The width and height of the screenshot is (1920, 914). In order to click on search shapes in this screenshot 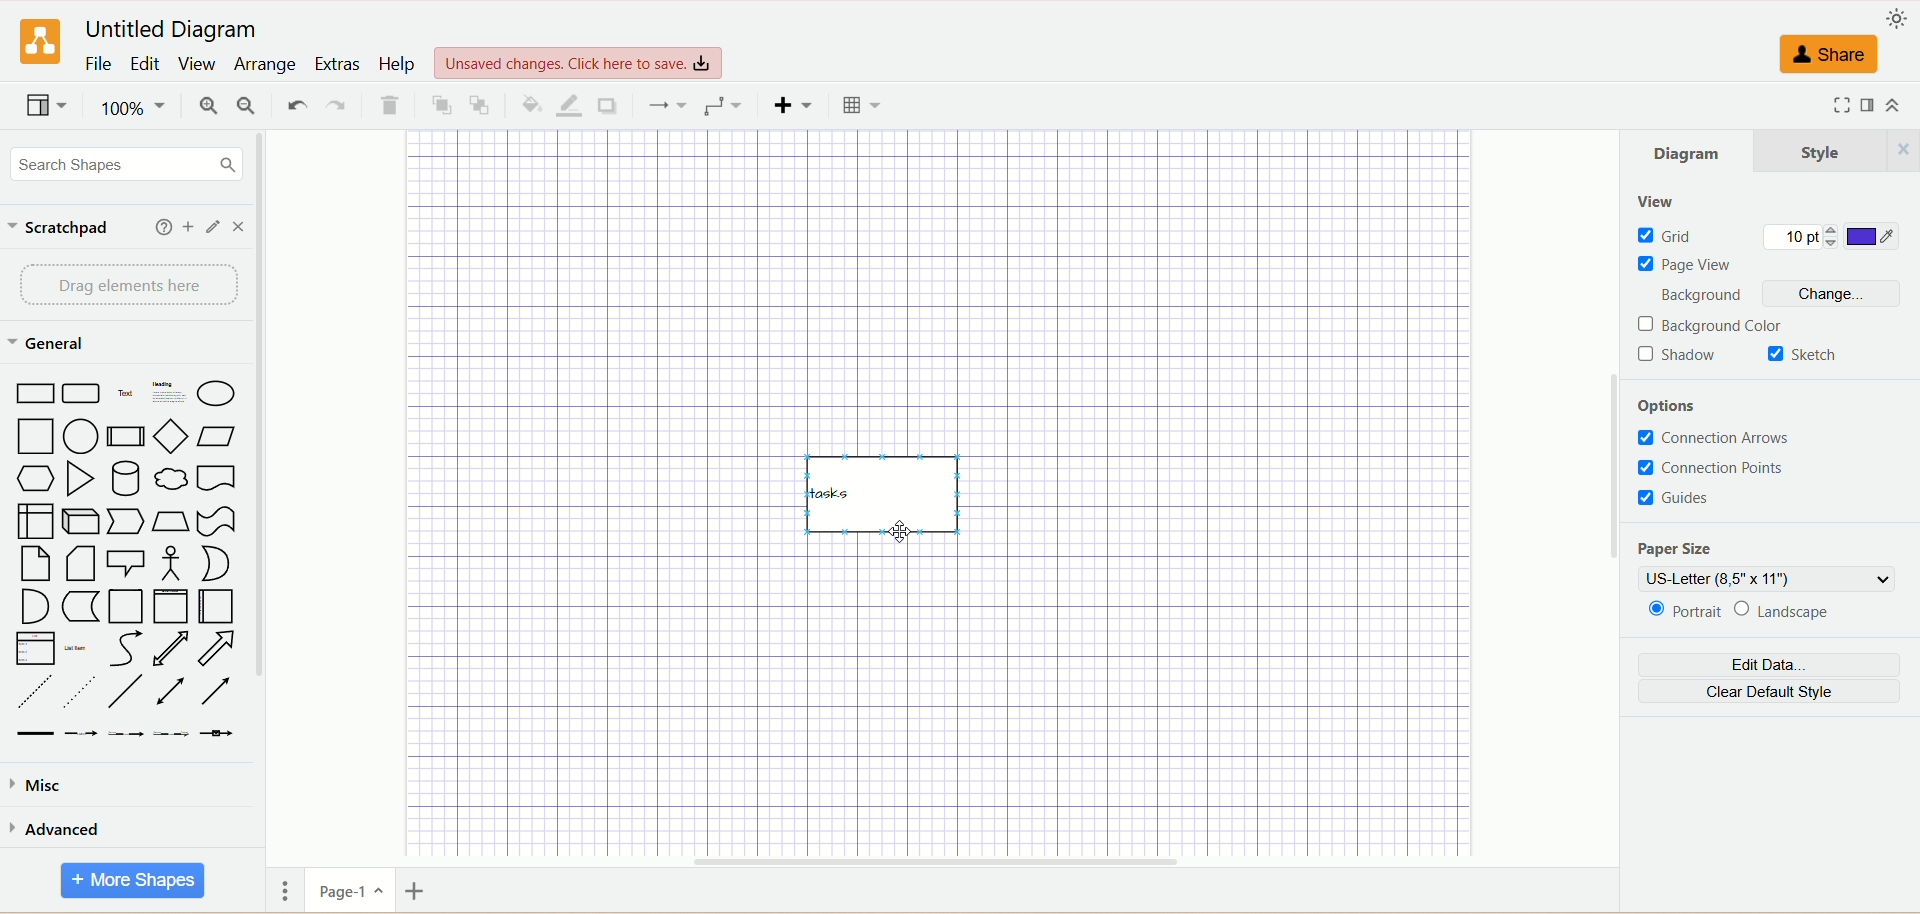, I will do `click(128, 164)`.